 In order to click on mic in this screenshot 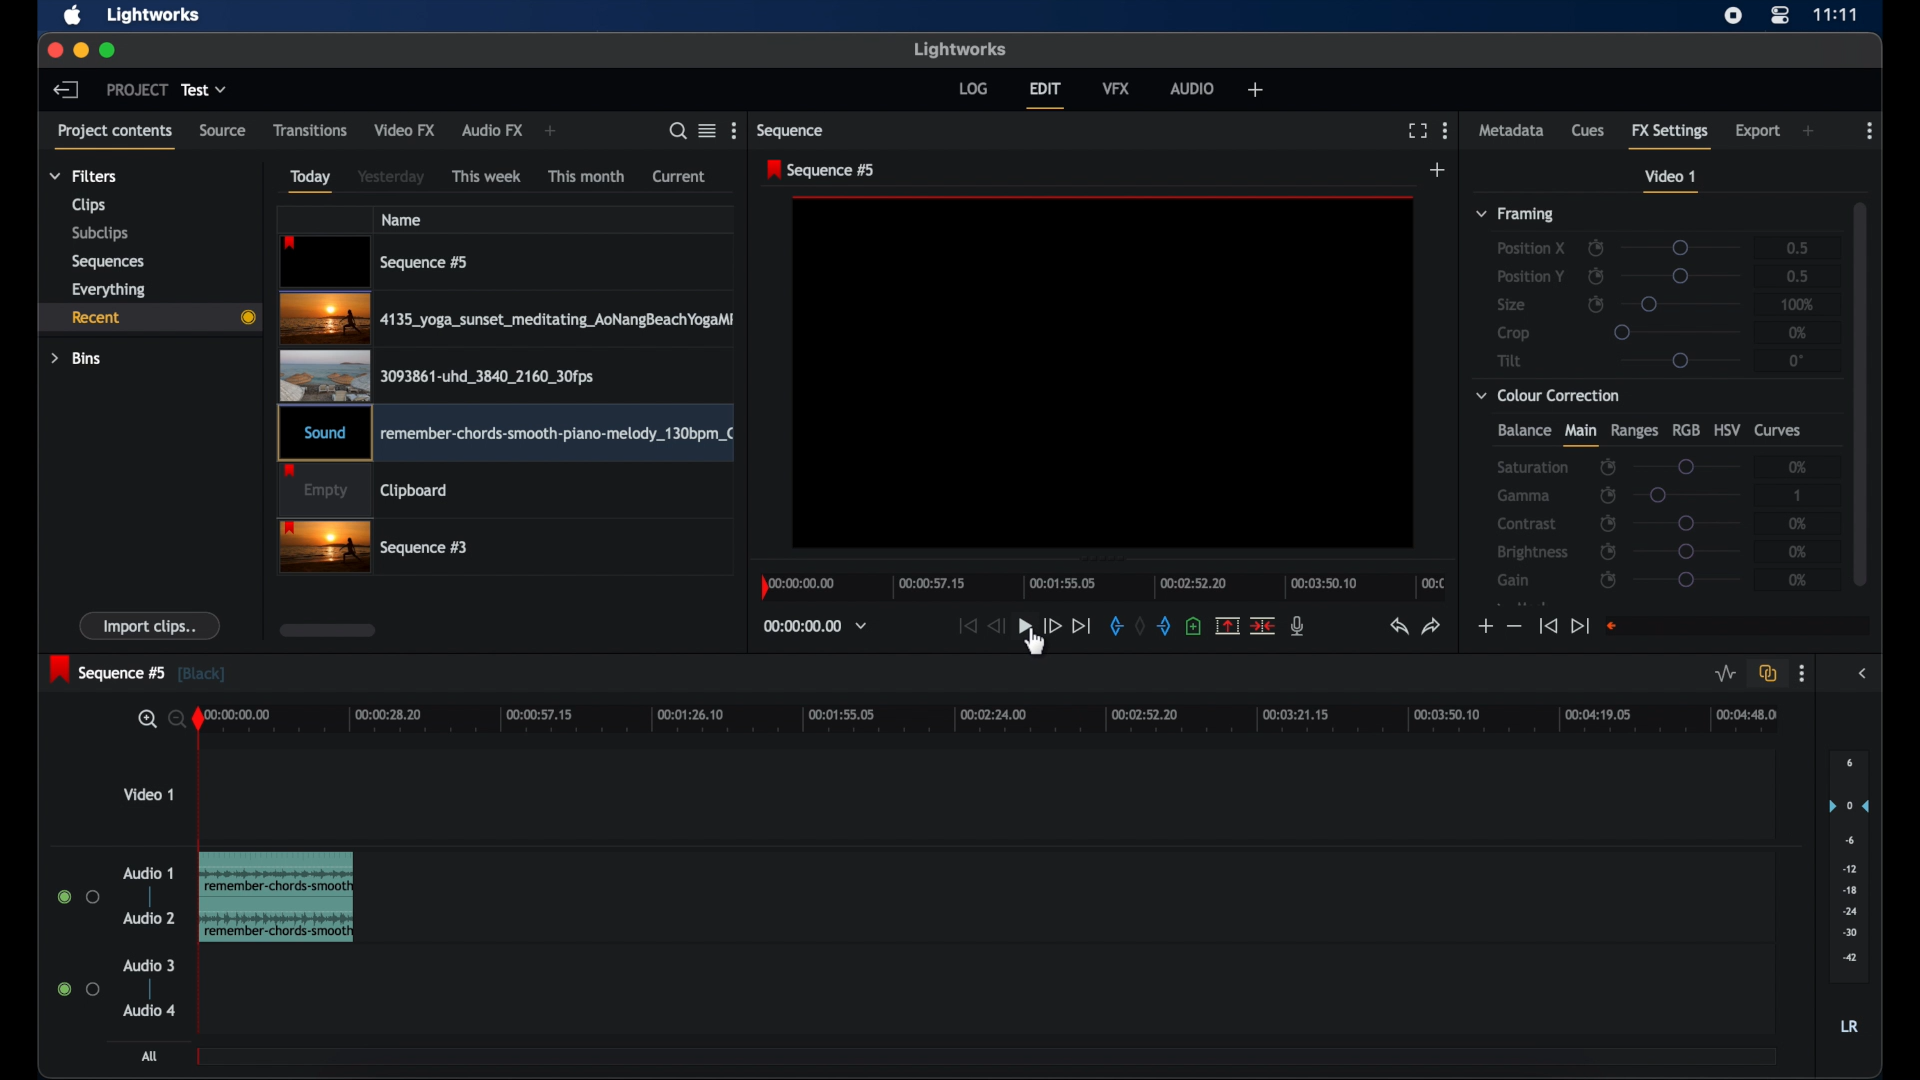, I will do `click(1298, 627)`.